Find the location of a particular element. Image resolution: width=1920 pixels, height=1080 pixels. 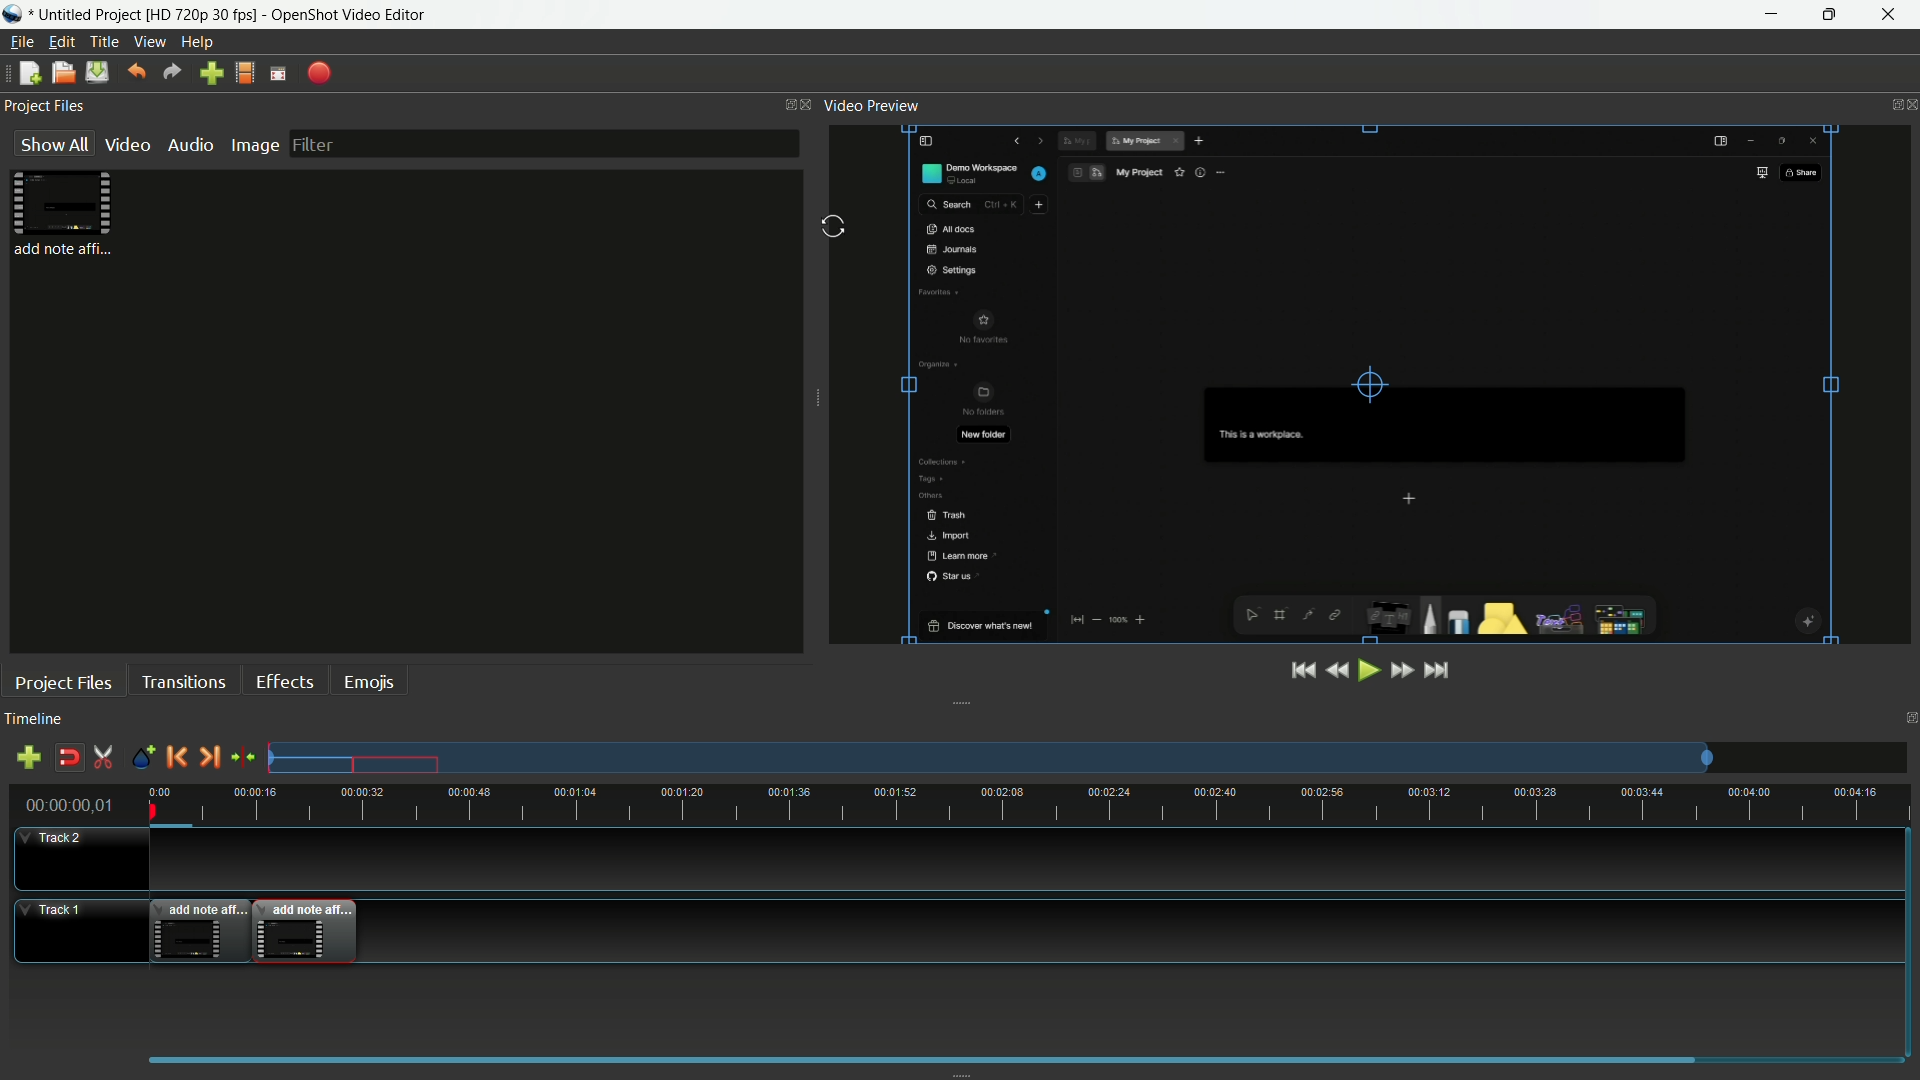

project files is located at coordinates (64, 683).